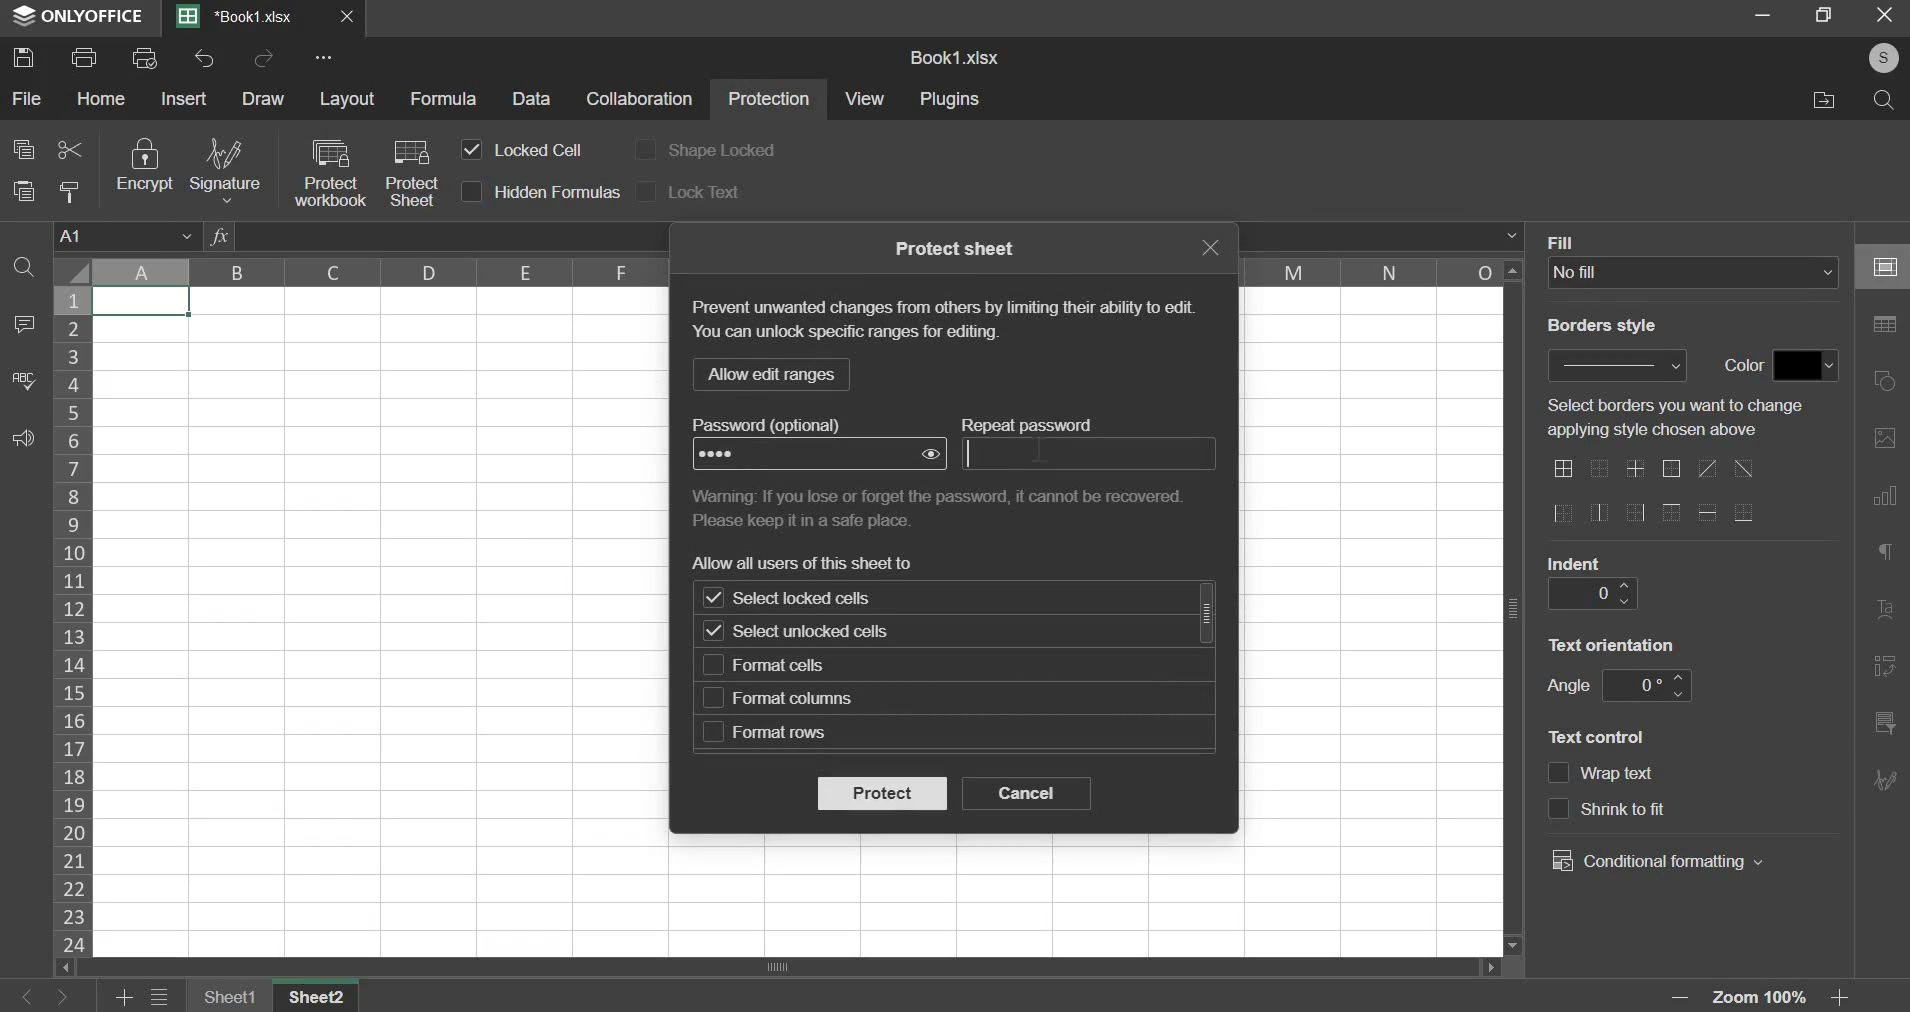 This screenshot has width=1910, height=1012. I want to click on border options, so click(1746, 469).